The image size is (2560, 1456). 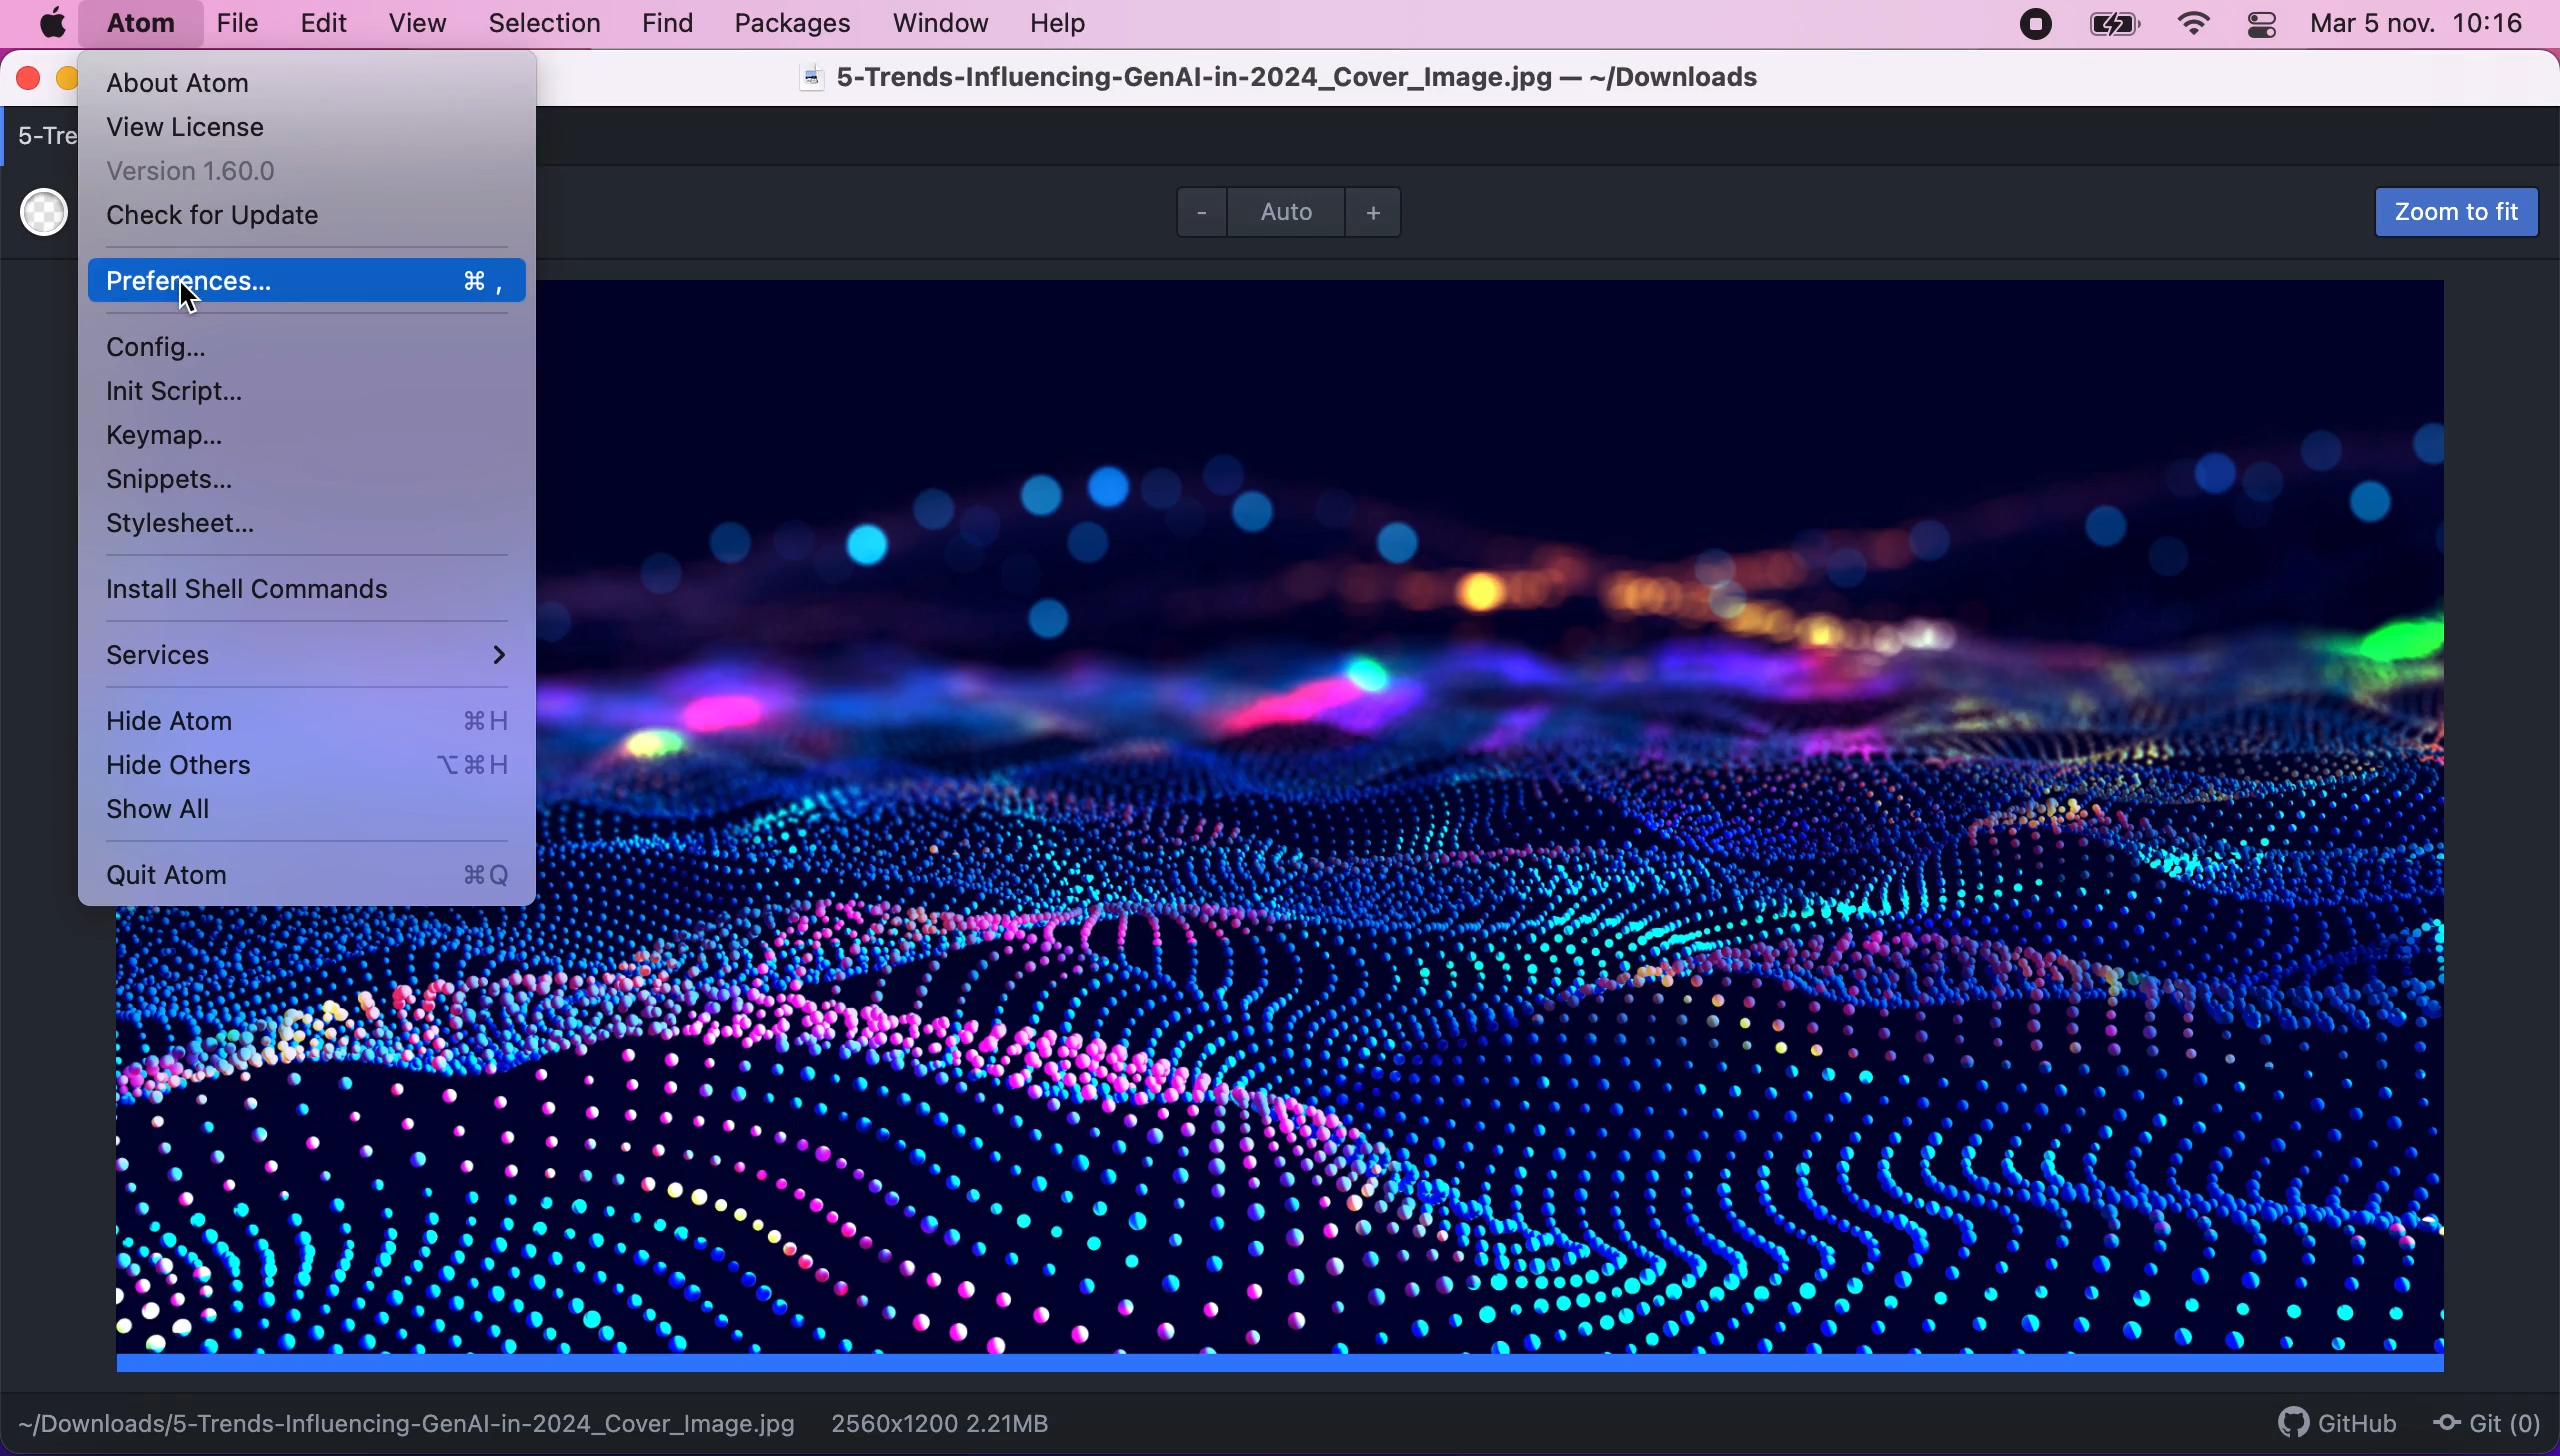 I want to click on image, so click(x=1525, y=834).